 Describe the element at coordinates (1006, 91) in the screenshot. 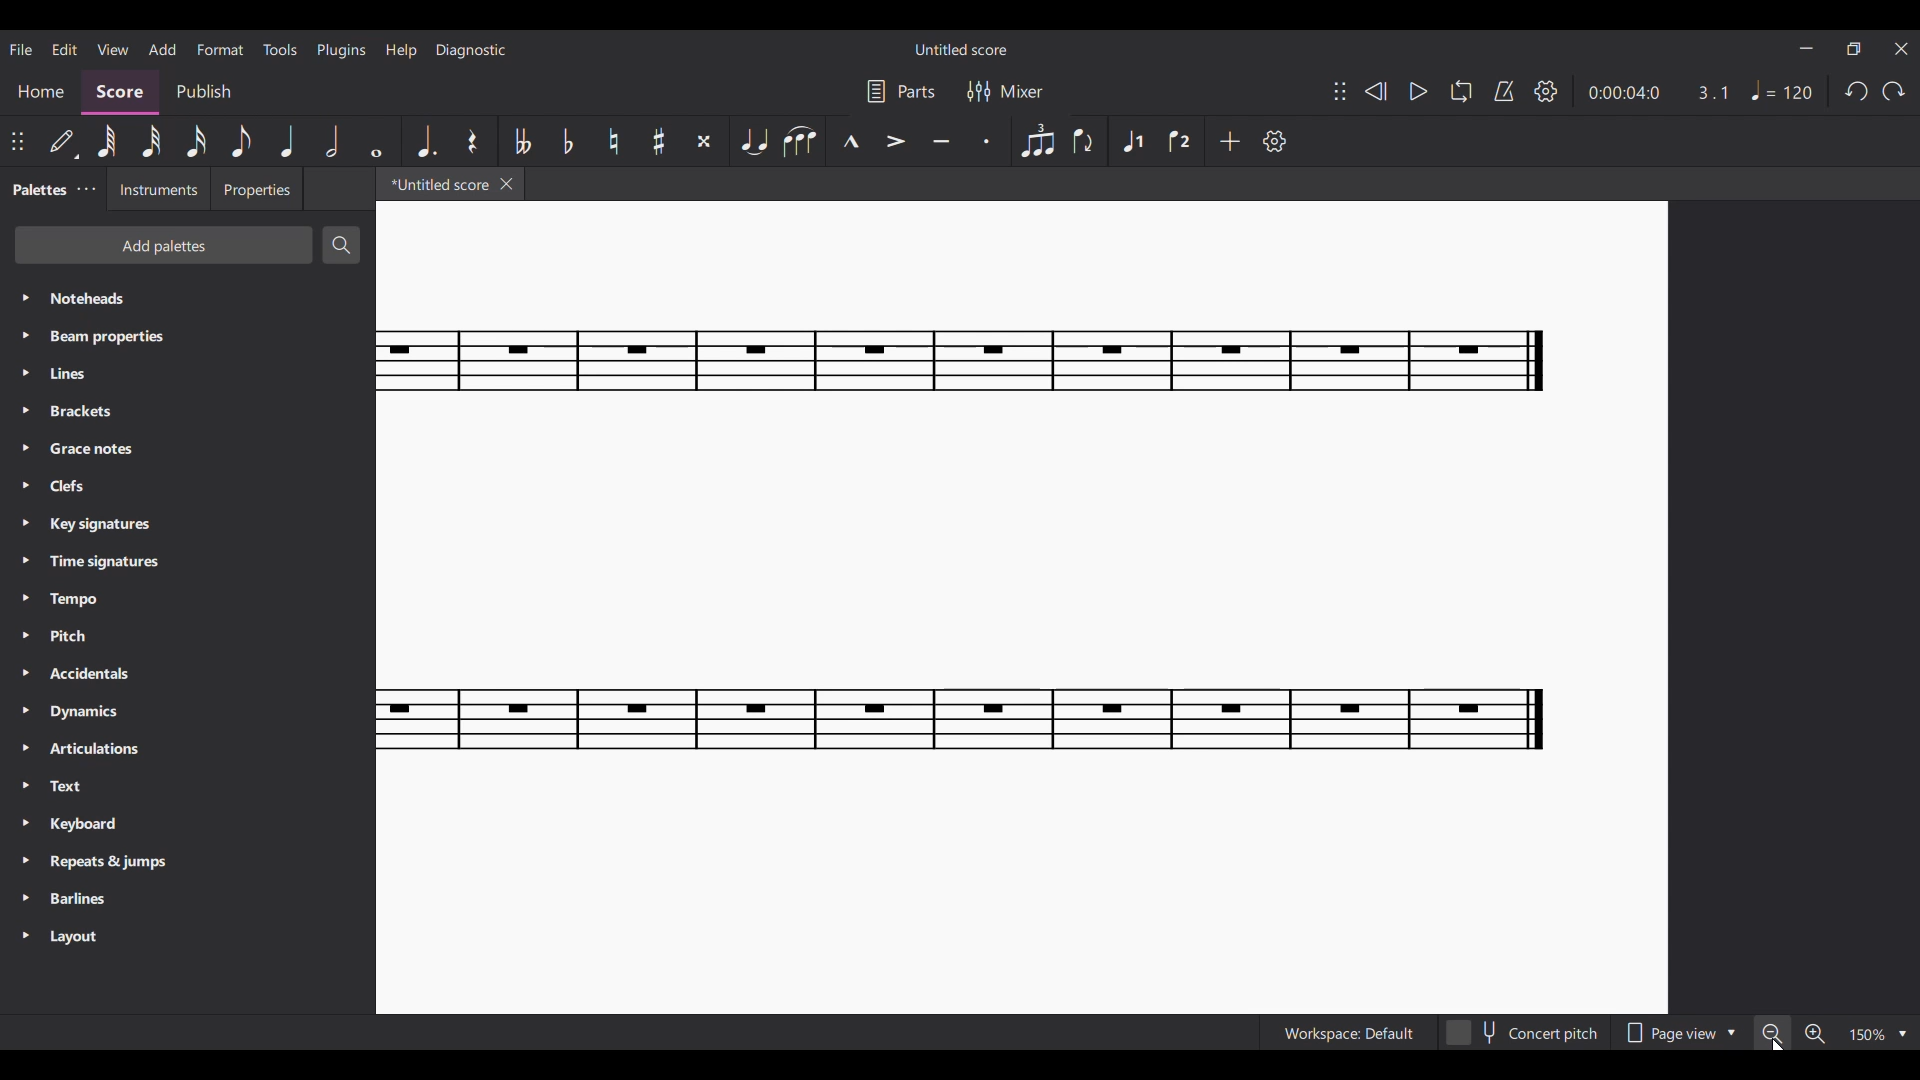

I see `Mixer settings` at that location.